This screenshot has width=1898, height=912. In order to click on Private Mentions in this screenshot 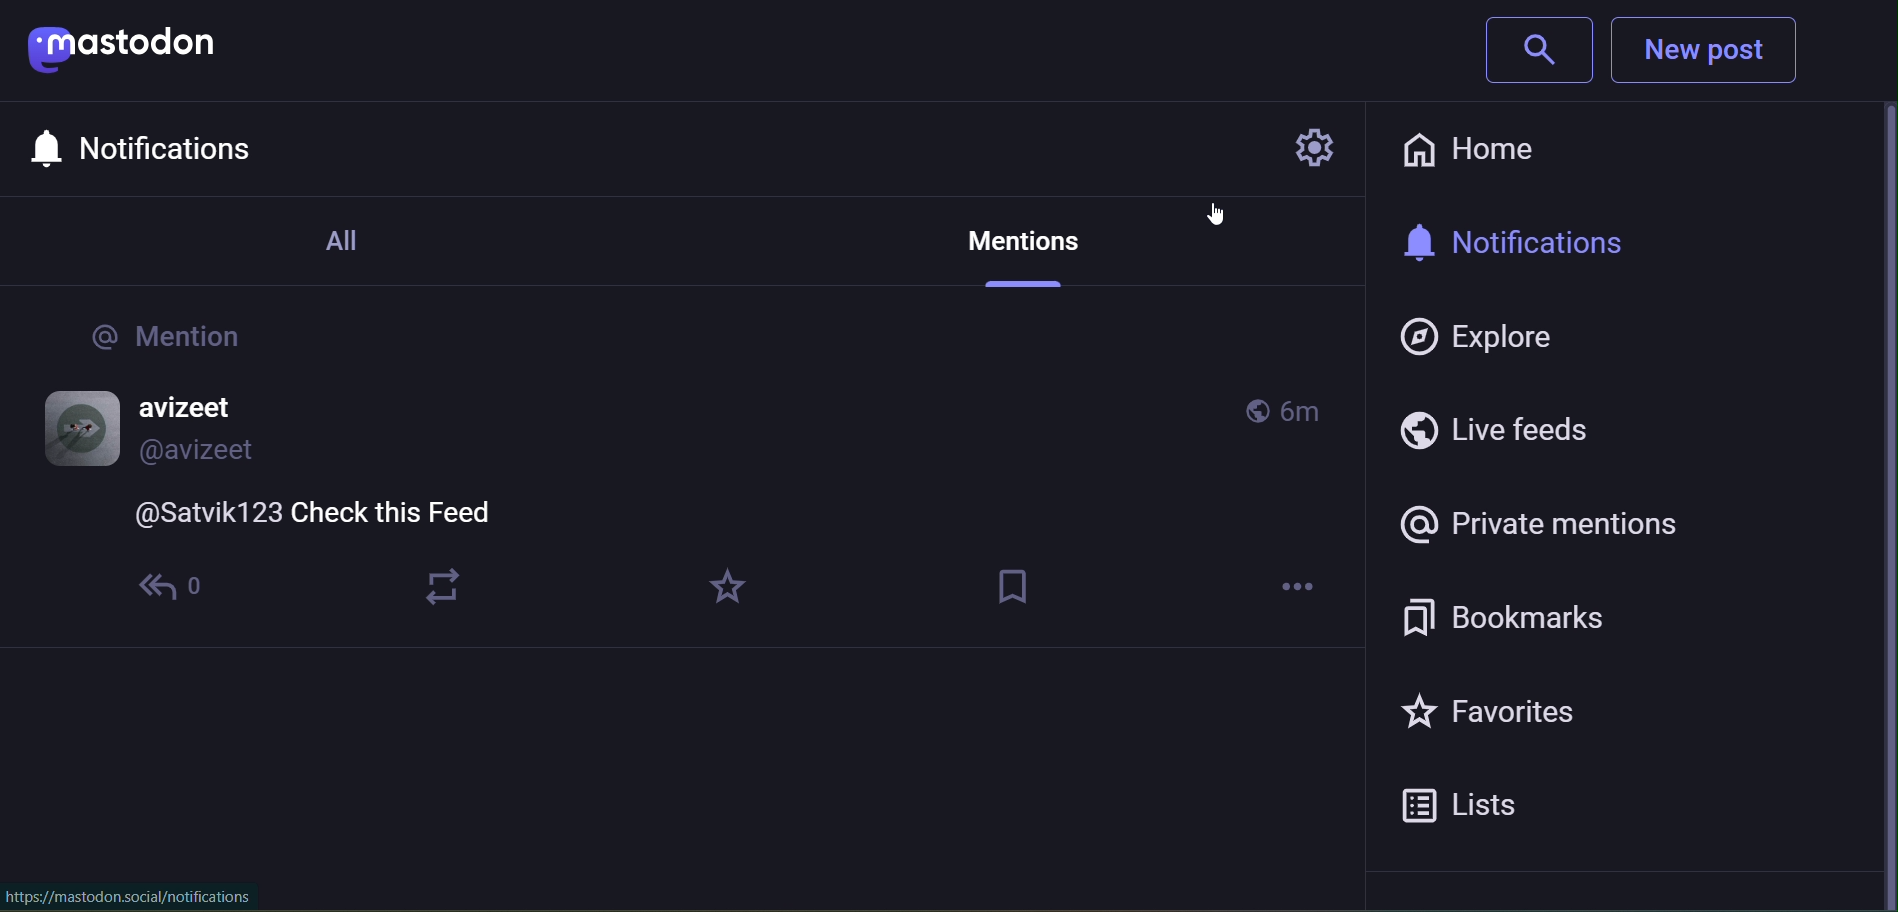, I will do `click(1549, 524)`.